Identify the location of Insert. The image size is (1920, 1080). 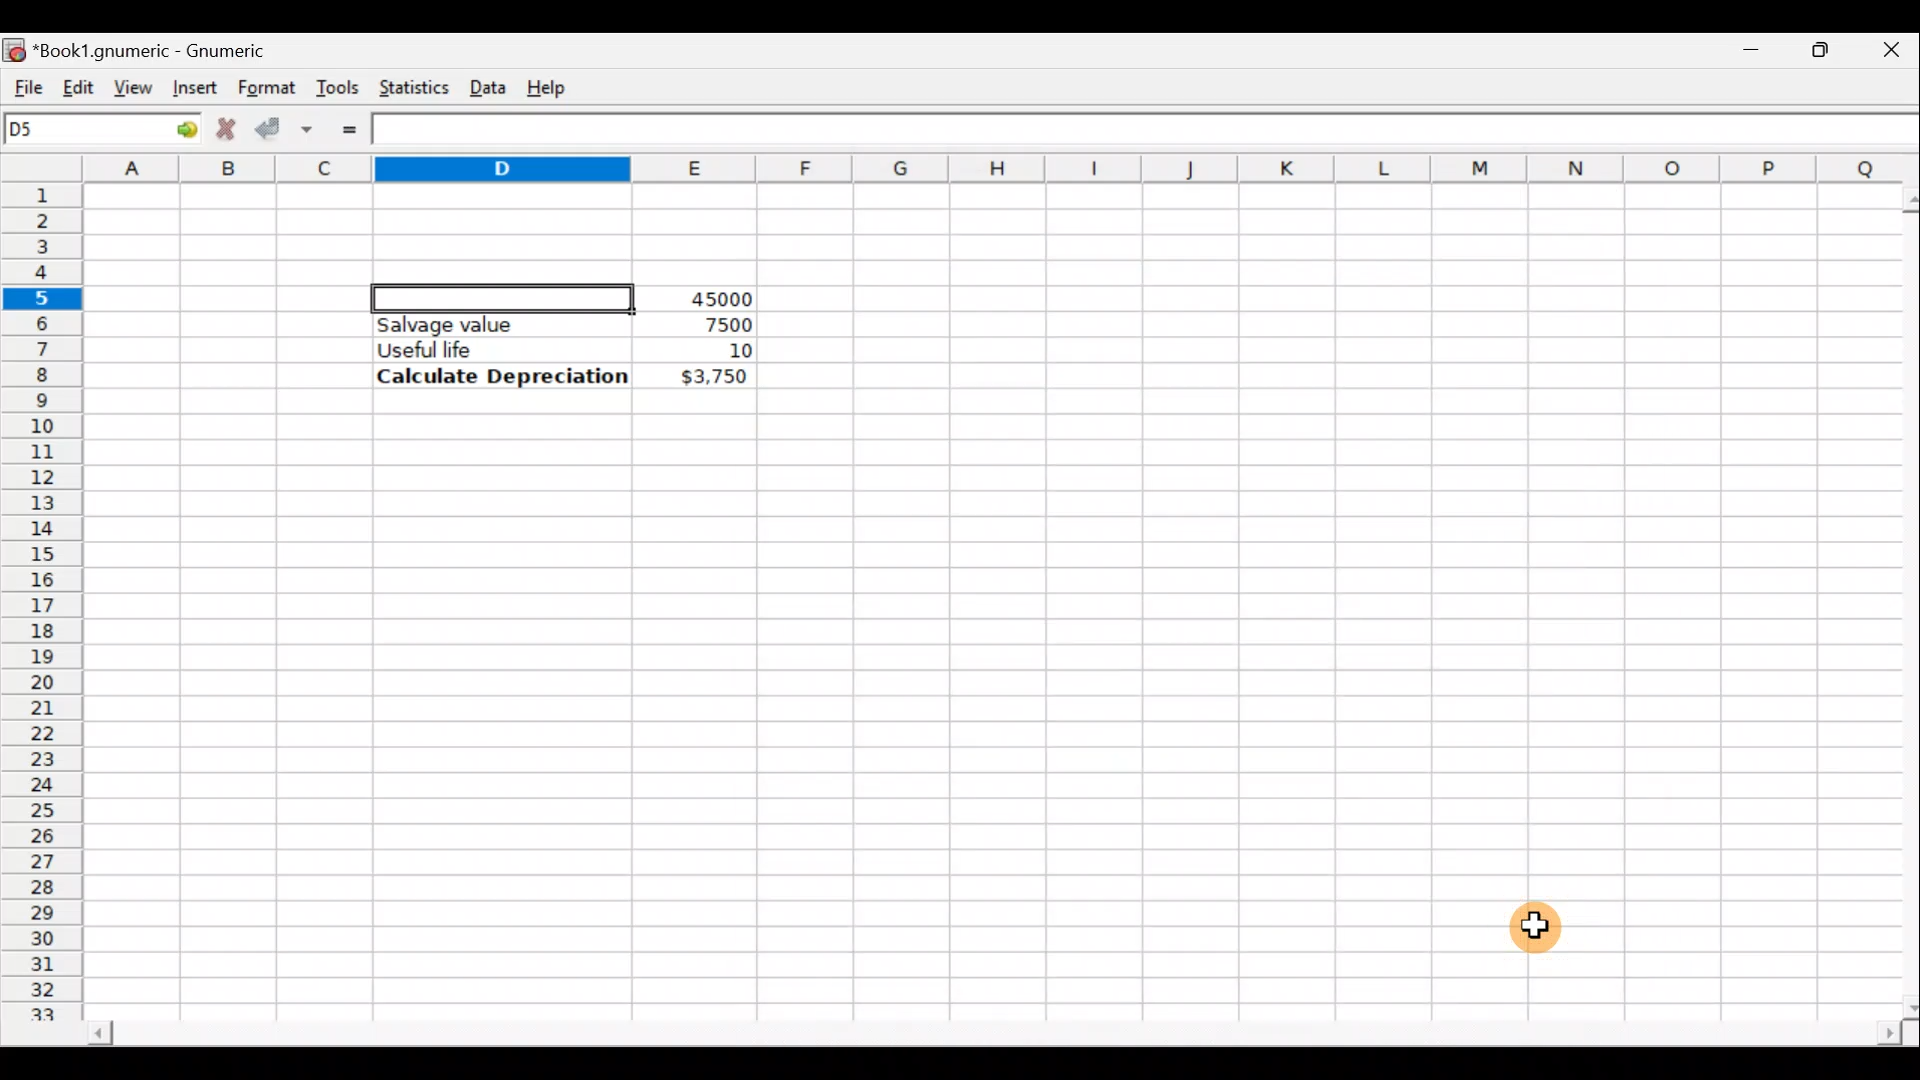
(192, 87).